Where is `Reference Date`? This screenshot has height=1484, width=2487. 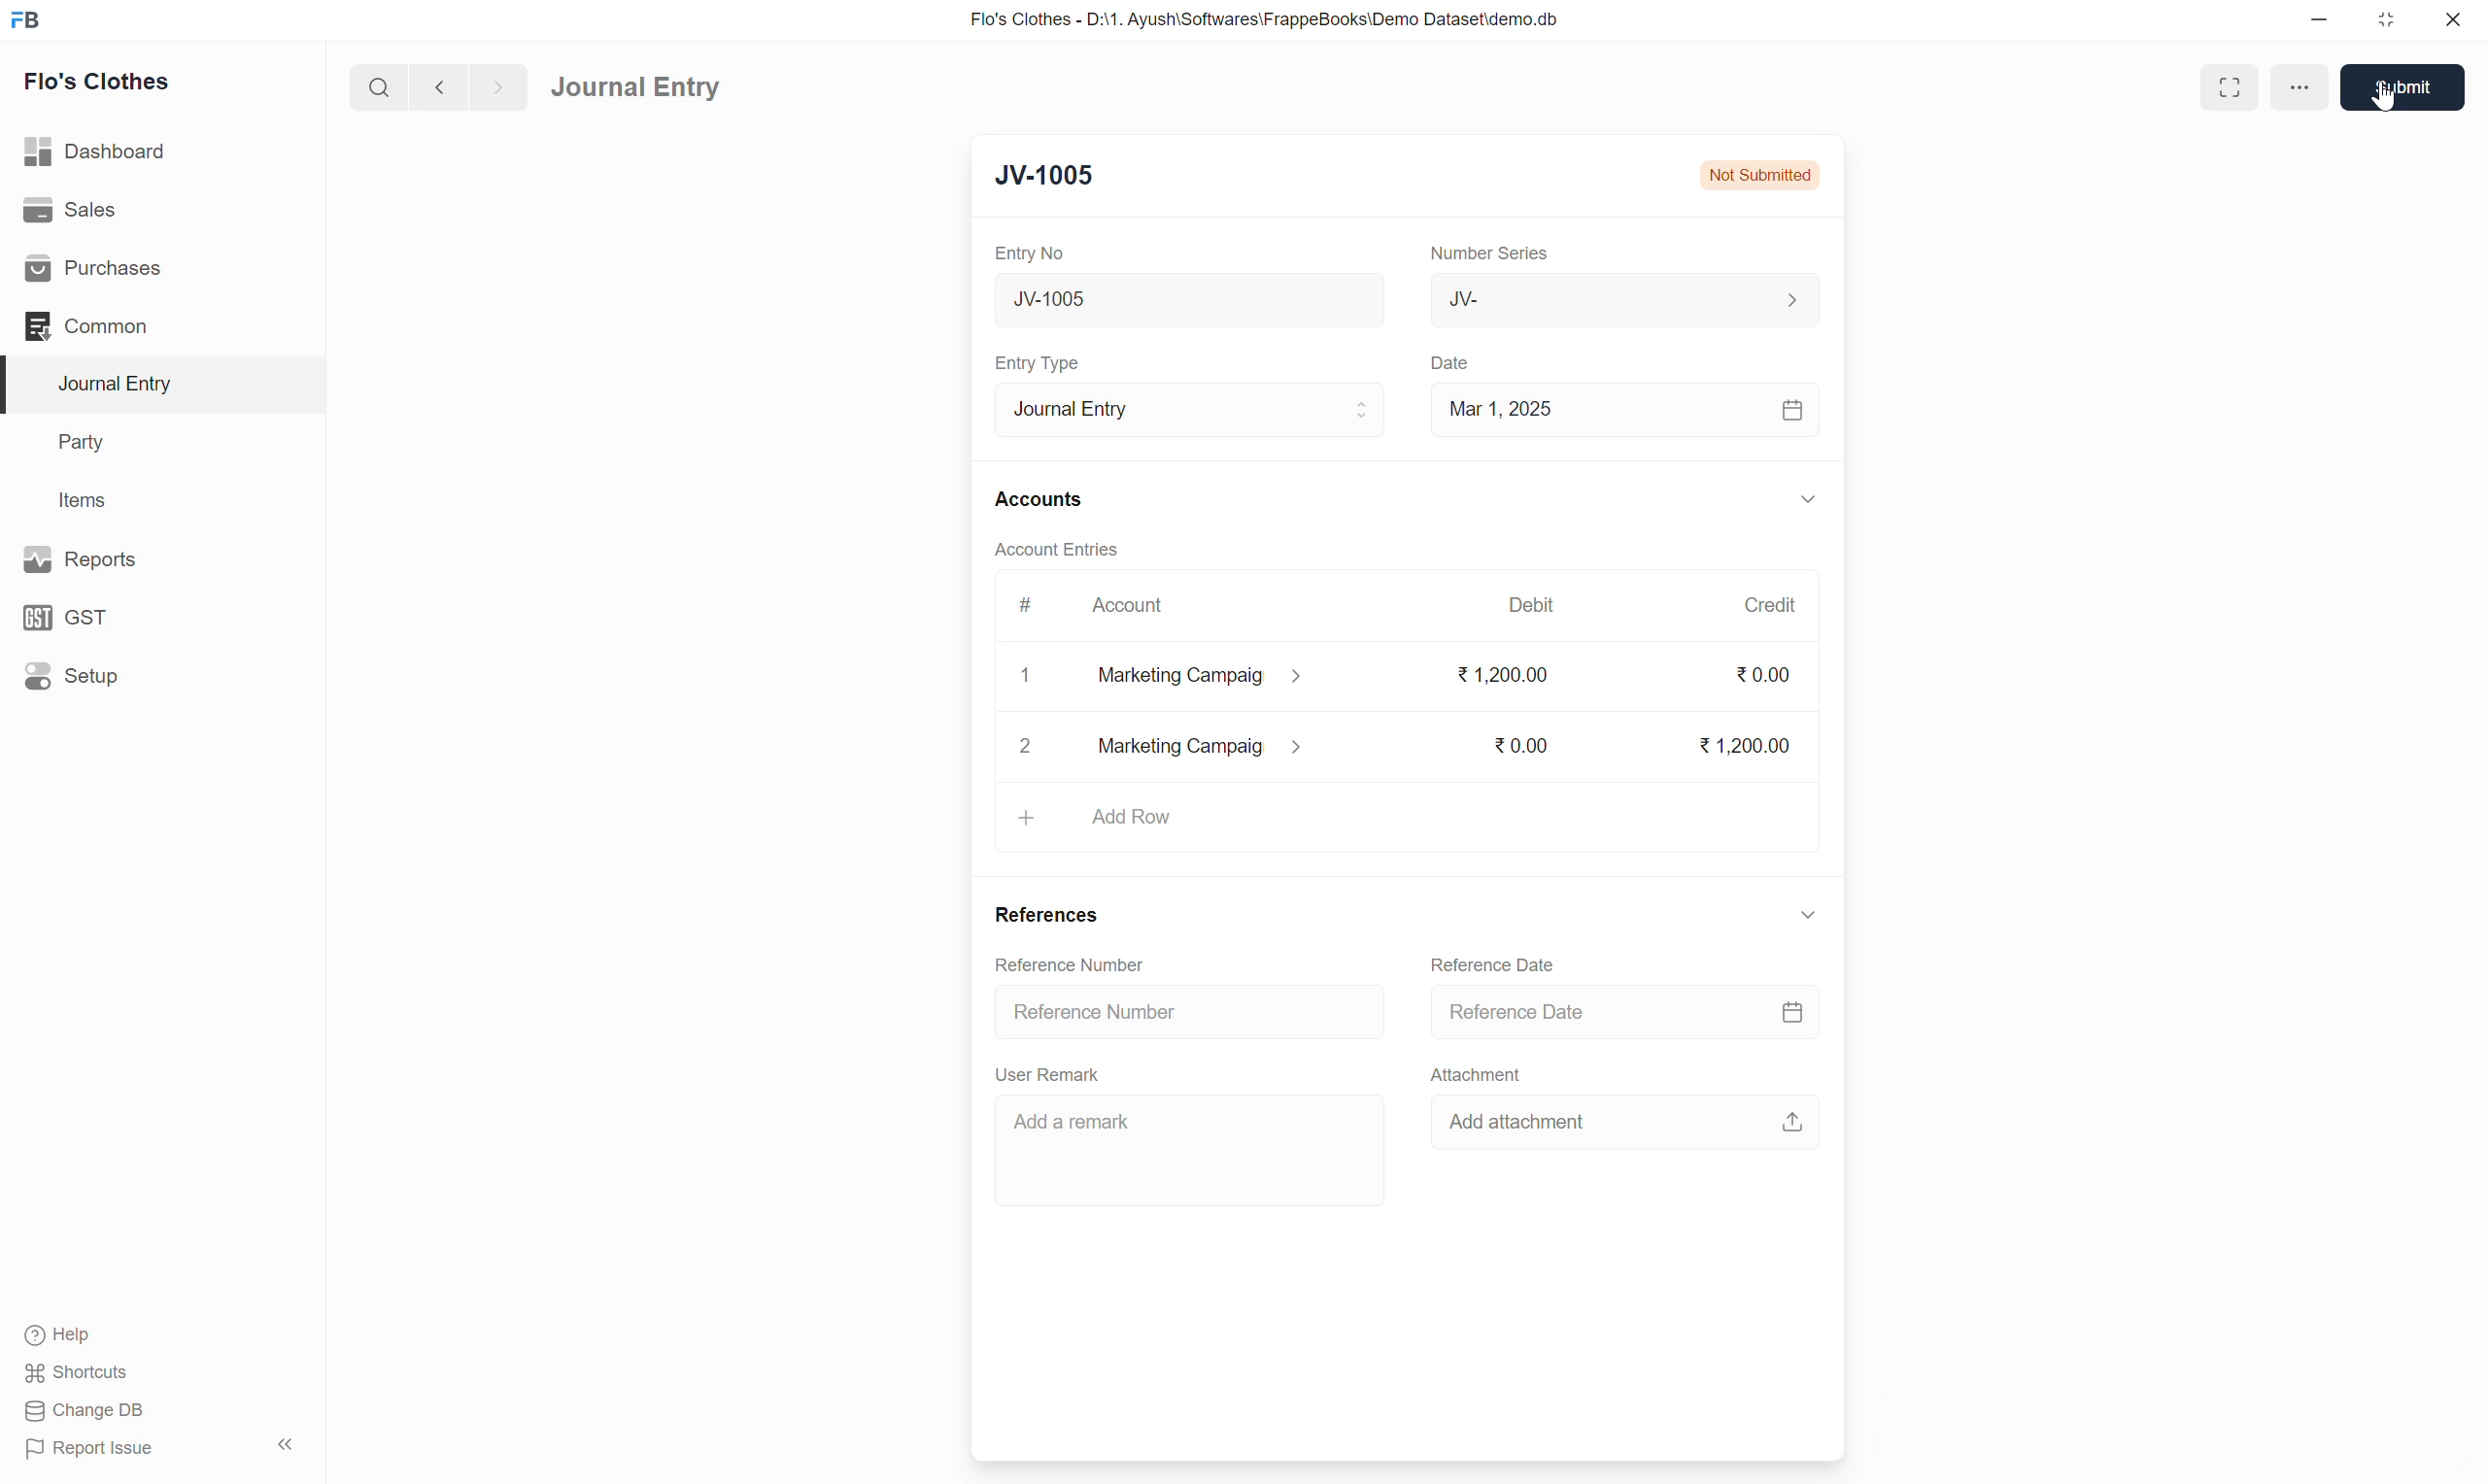 Reference Date is located at coordinates (1521, 1012).